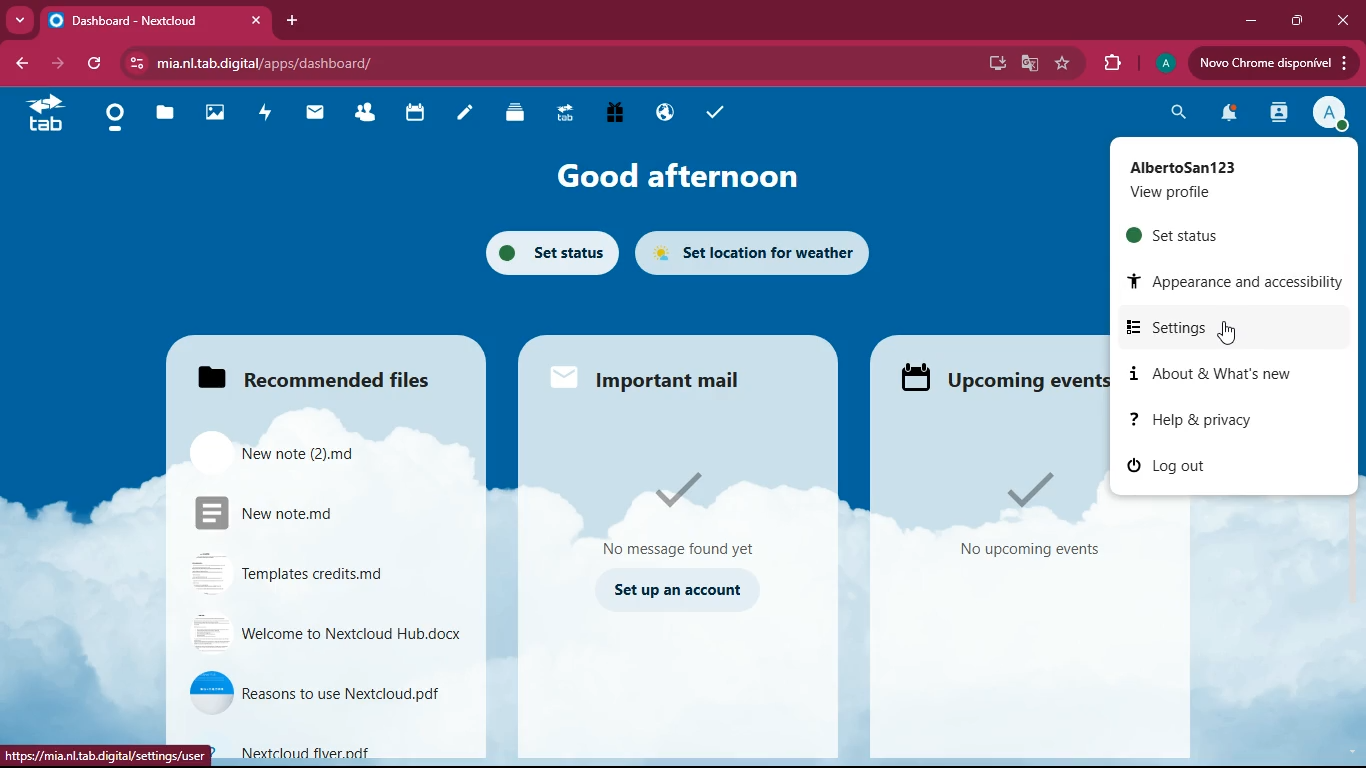 This screenshot has width=1366, height=768. I want to click on set status, so click(1211, 234).